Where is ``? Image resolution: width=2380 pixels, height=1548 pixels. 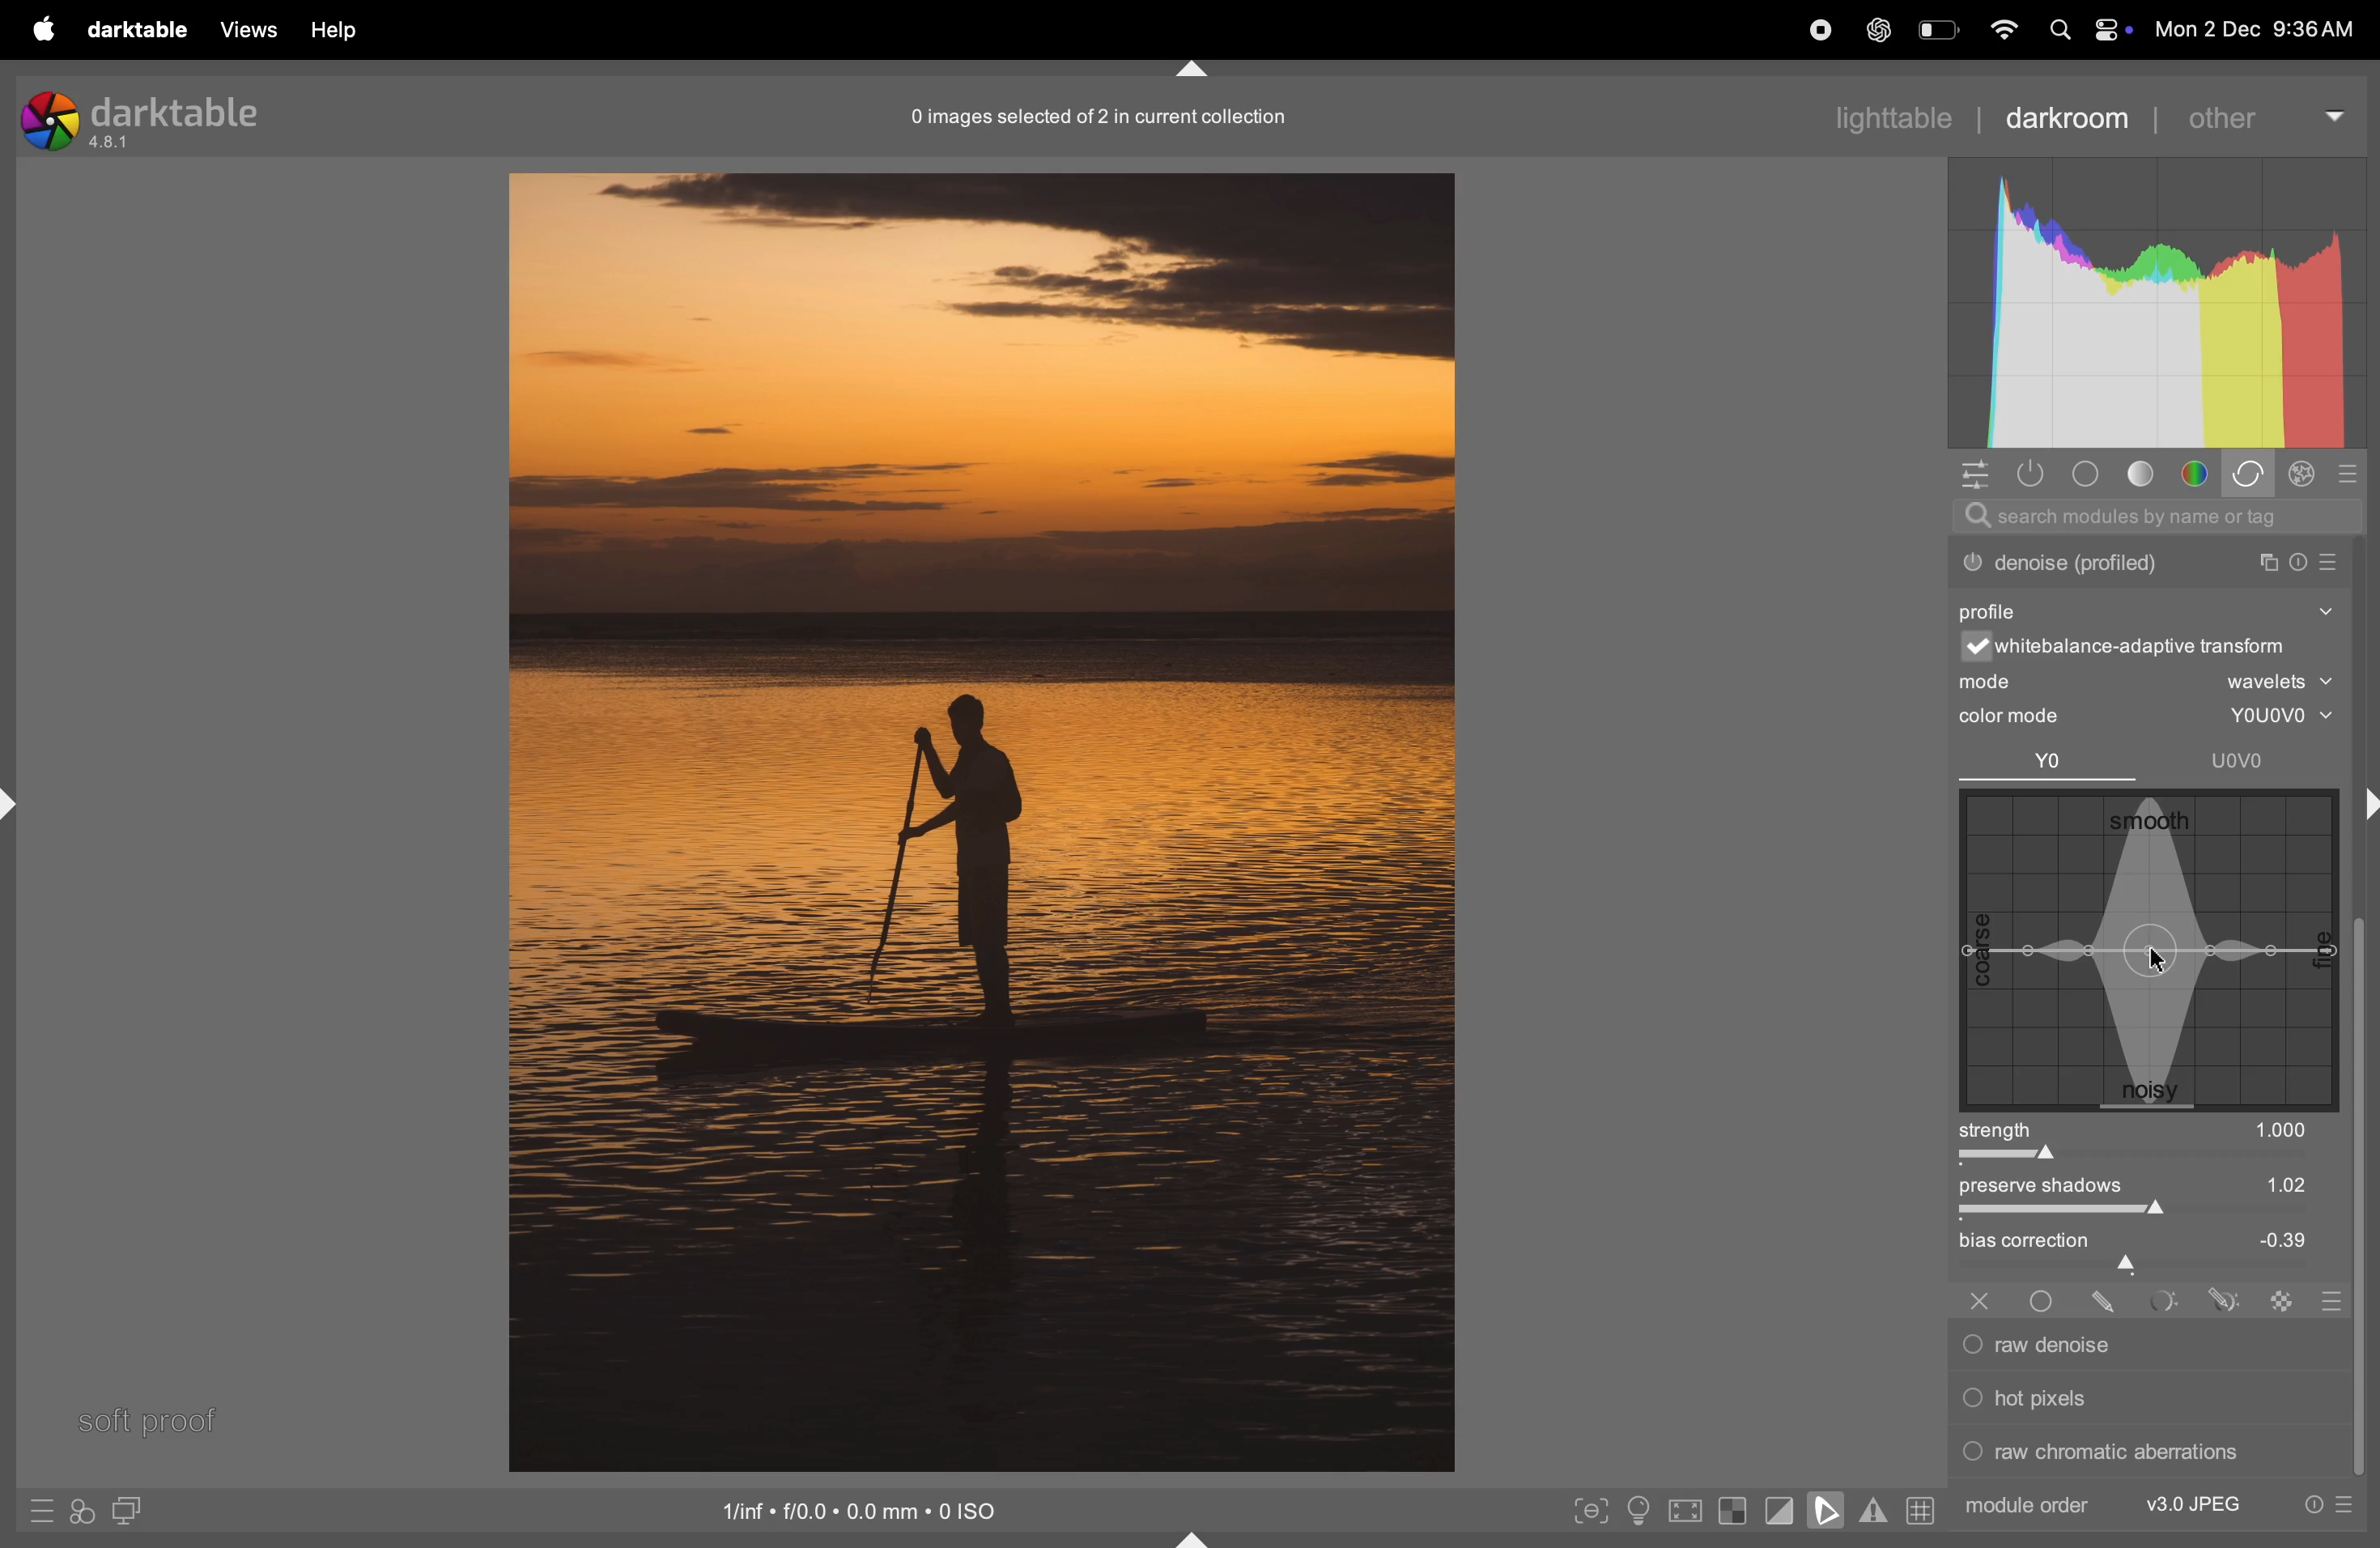  is located at coordinates (2161, 1299).